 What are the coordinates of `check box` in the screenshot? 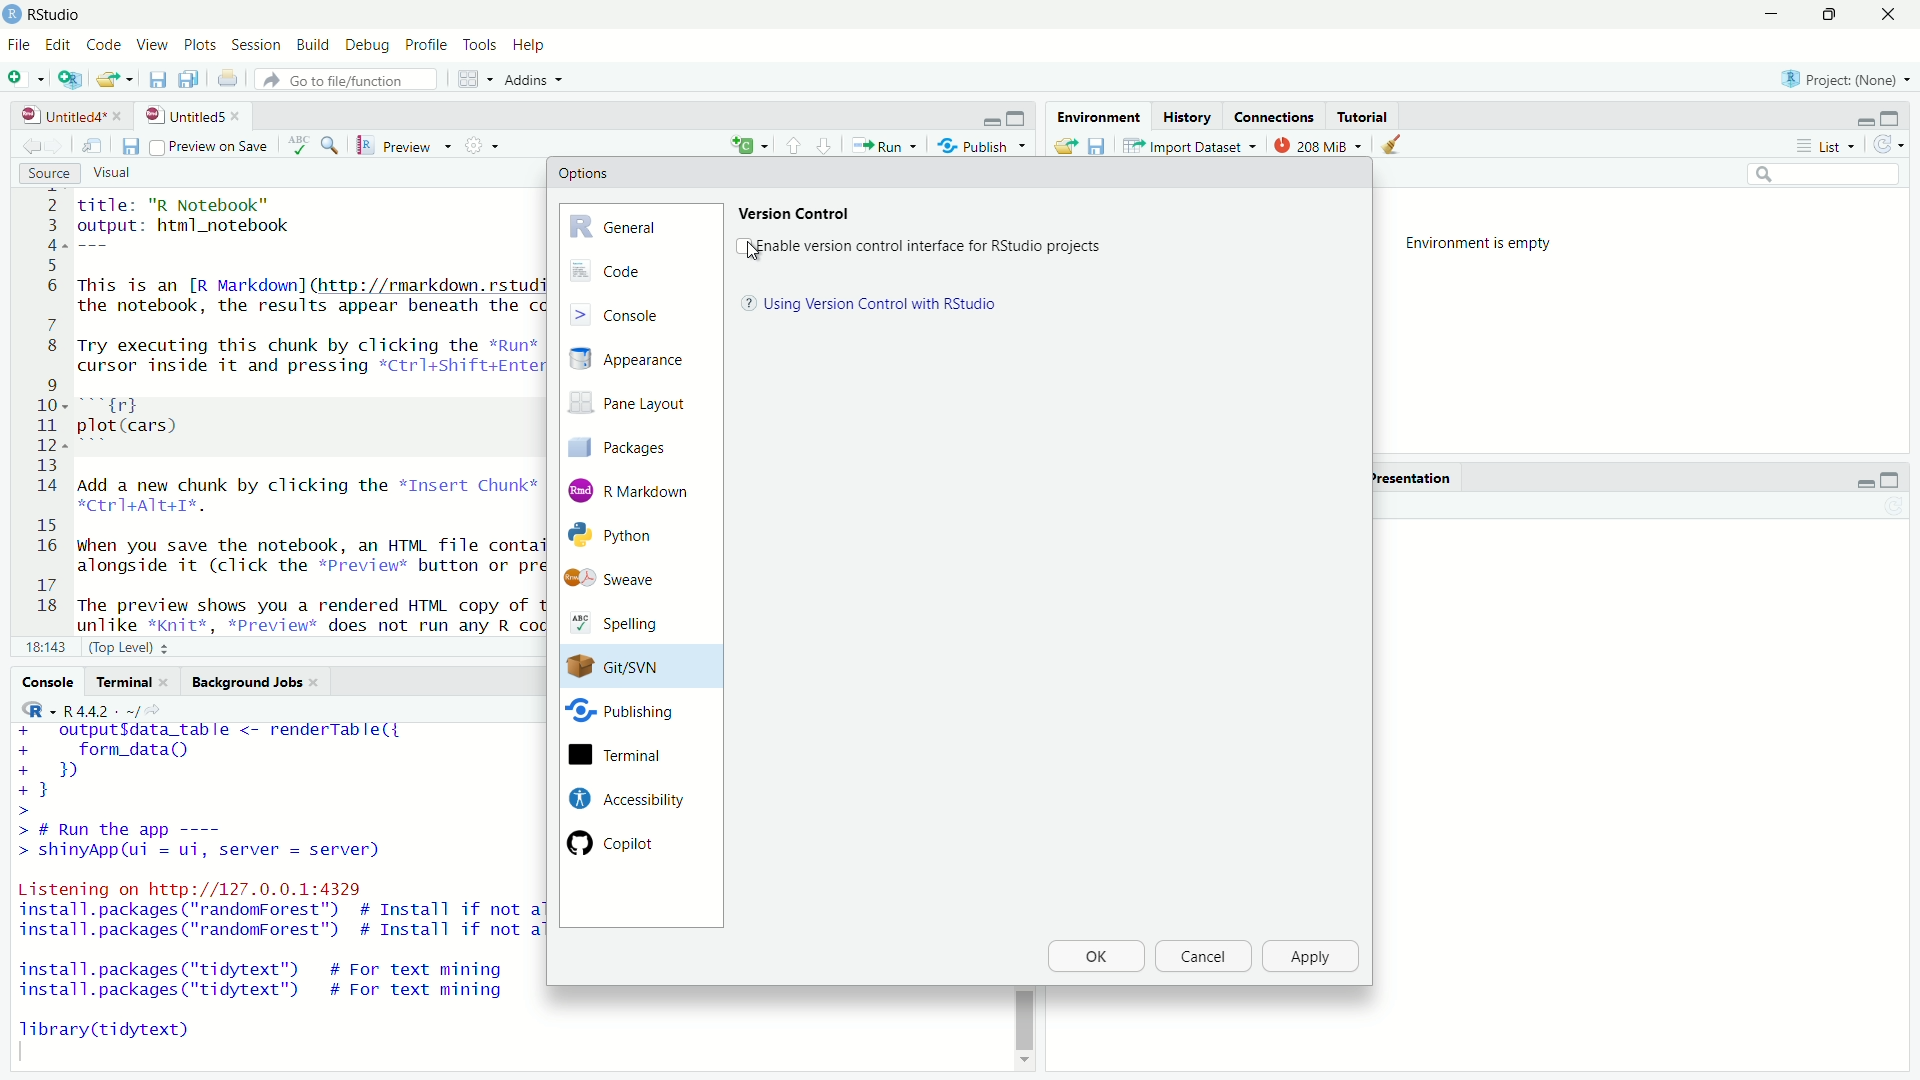 It's located at (741, 245).